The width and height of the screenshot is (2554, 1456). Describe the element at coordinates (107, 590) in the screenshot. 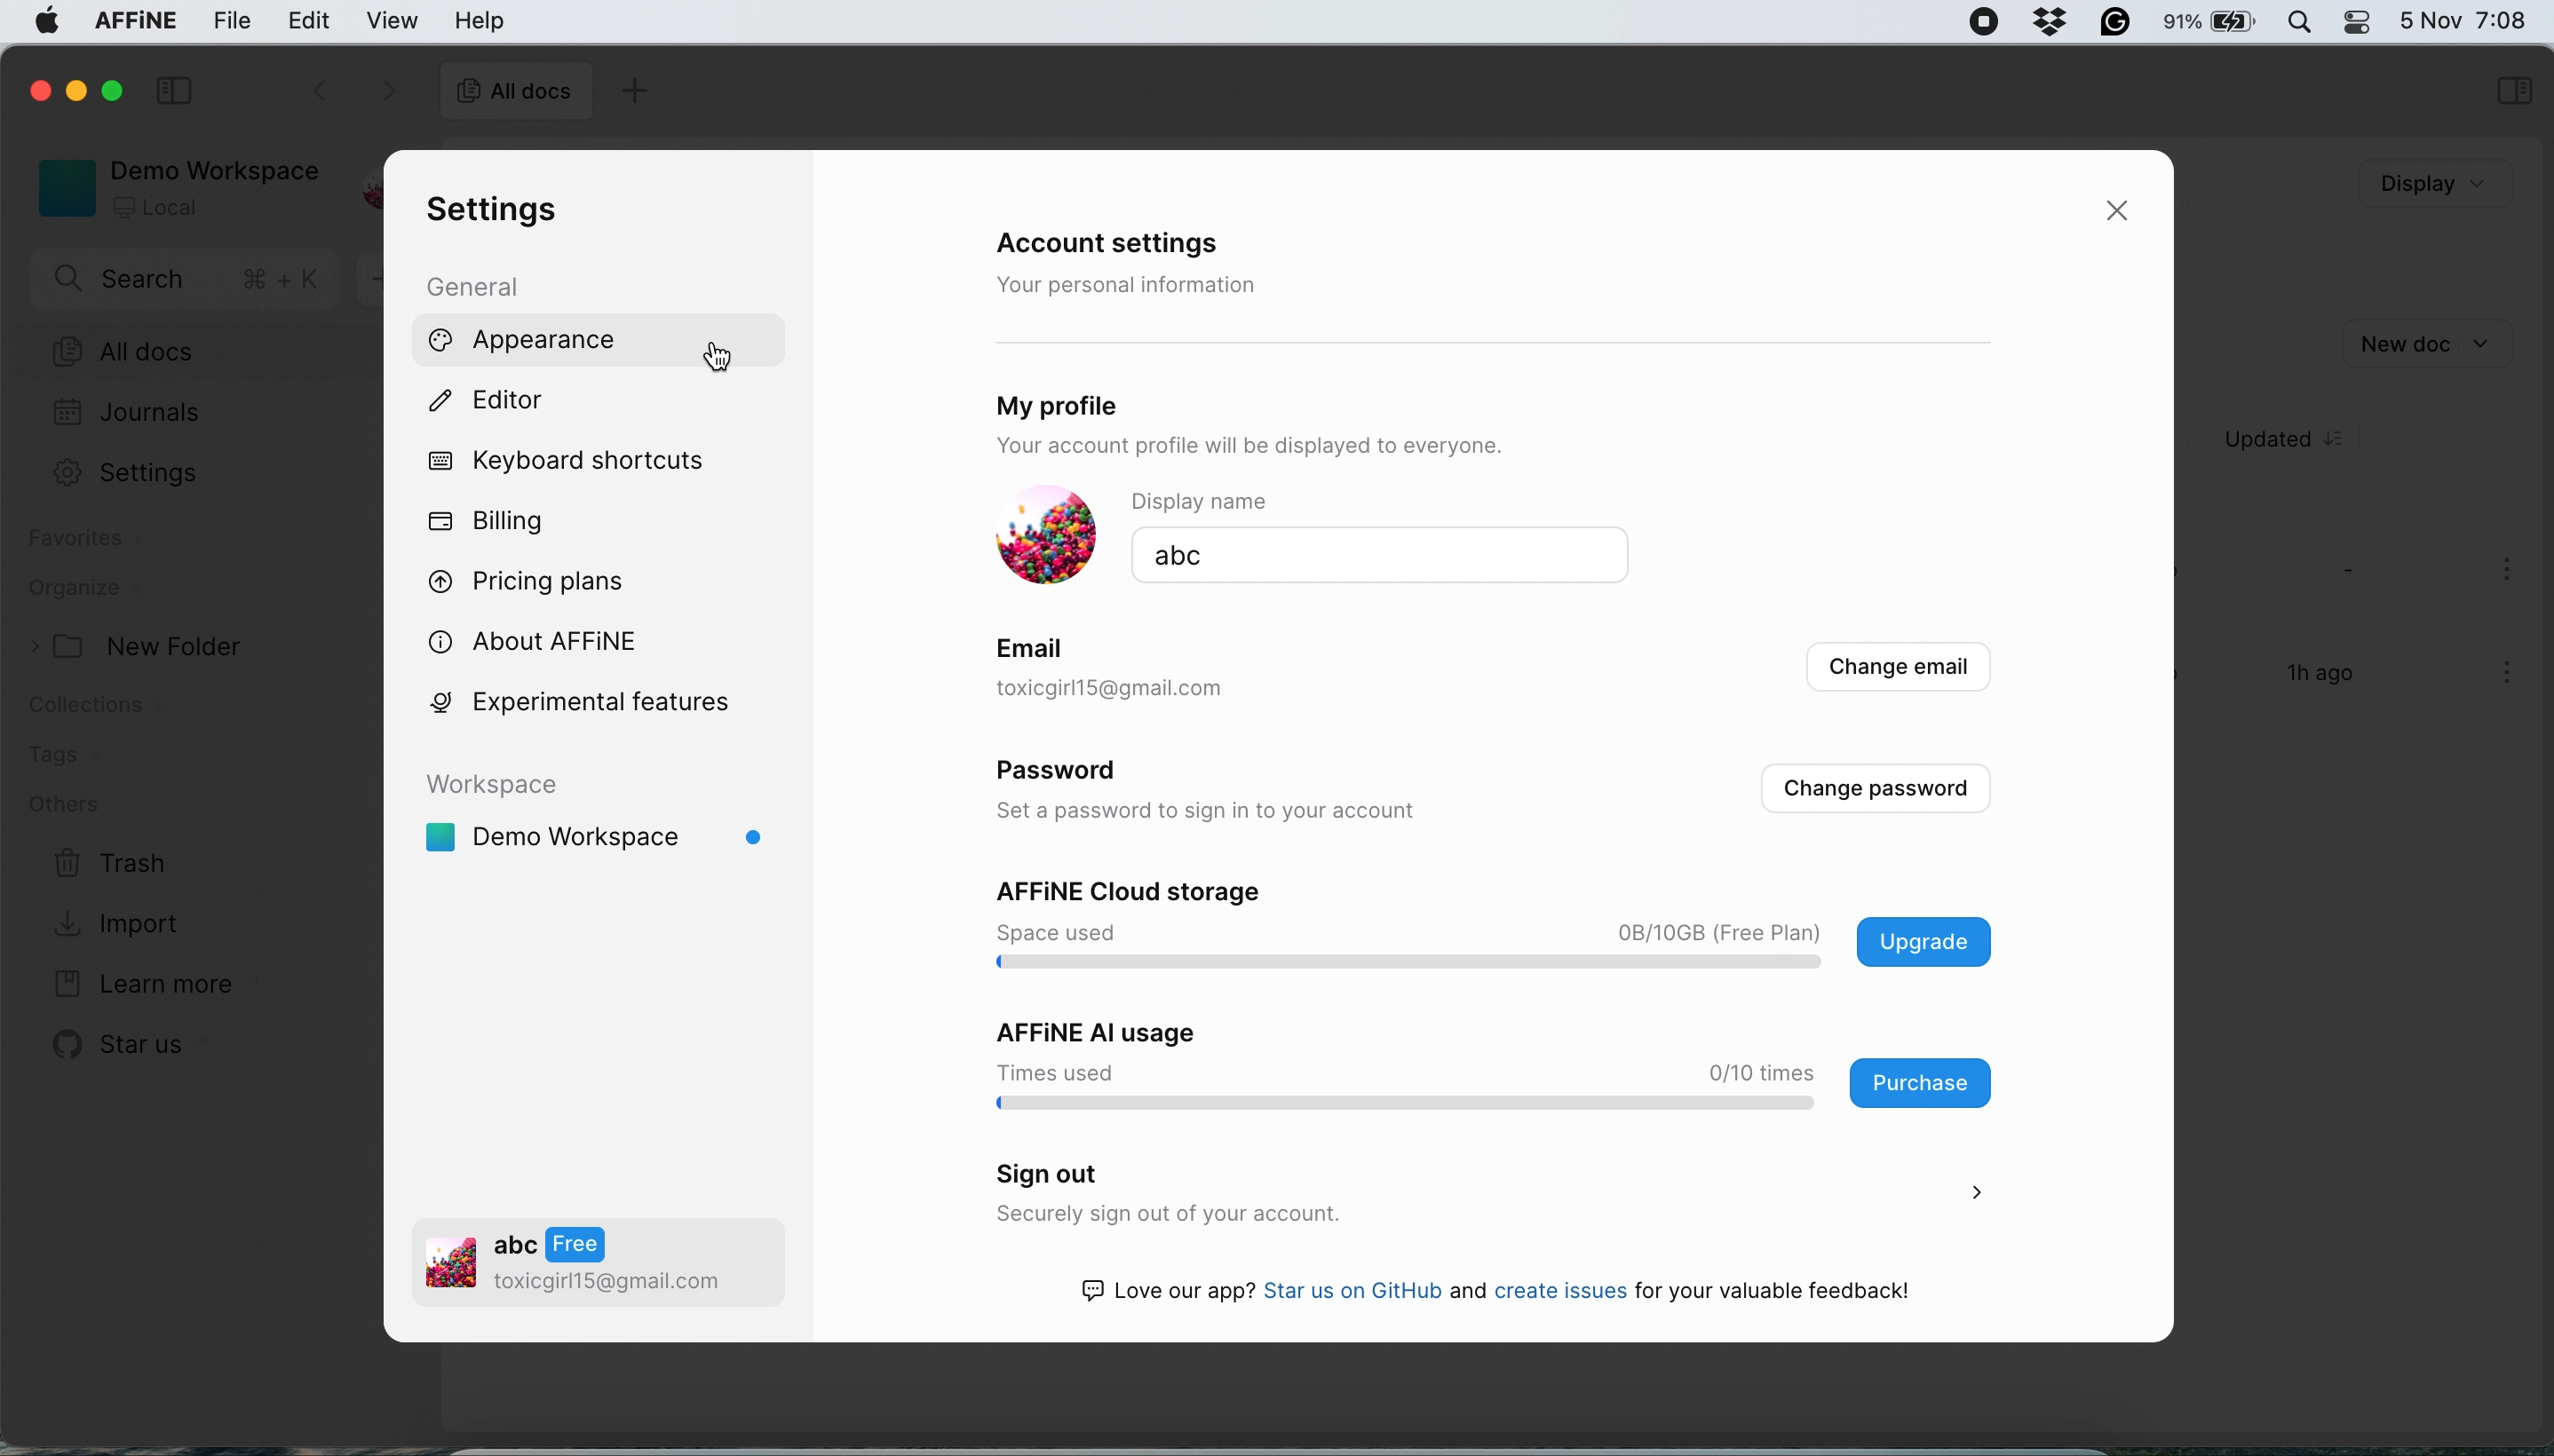

I see `organize` at that location.